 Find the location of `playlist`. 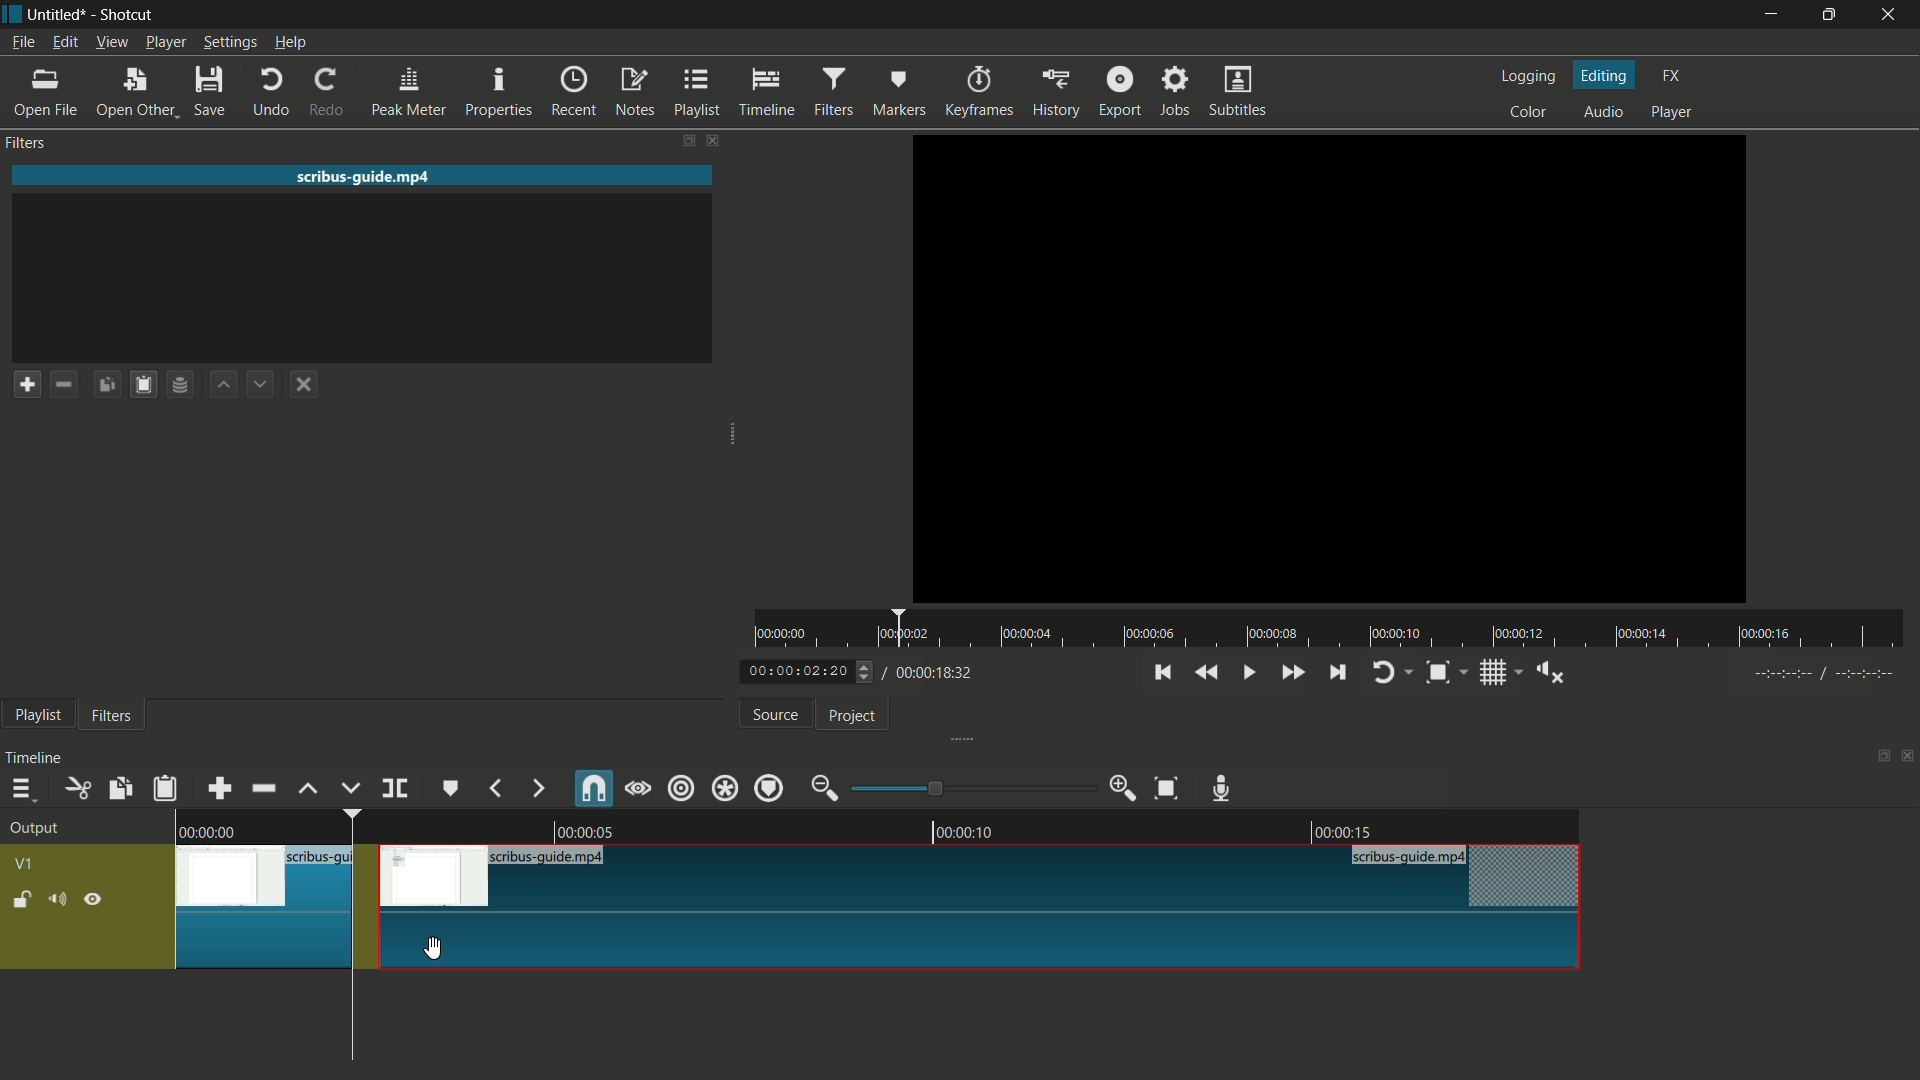

playlist is located at coordinates (700, 91).